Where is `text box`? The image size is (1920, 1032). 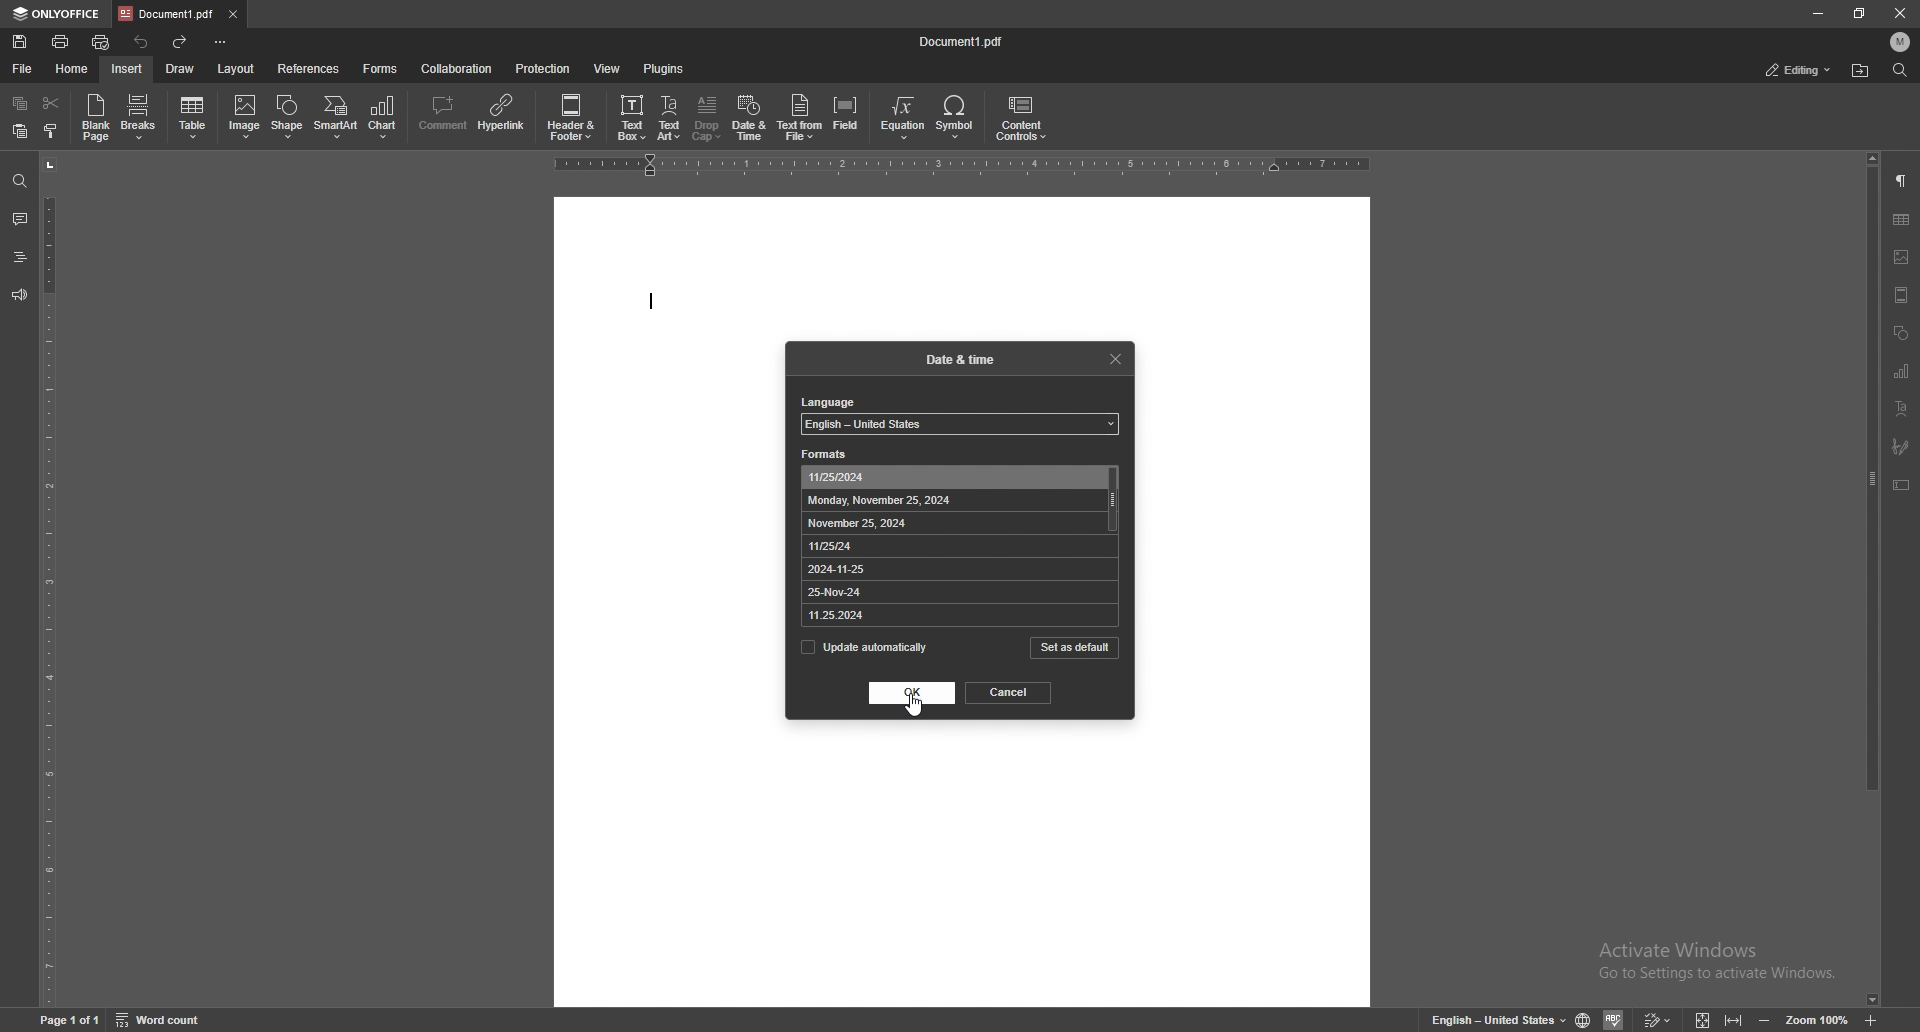
text box is located at coordinates (632, 117).